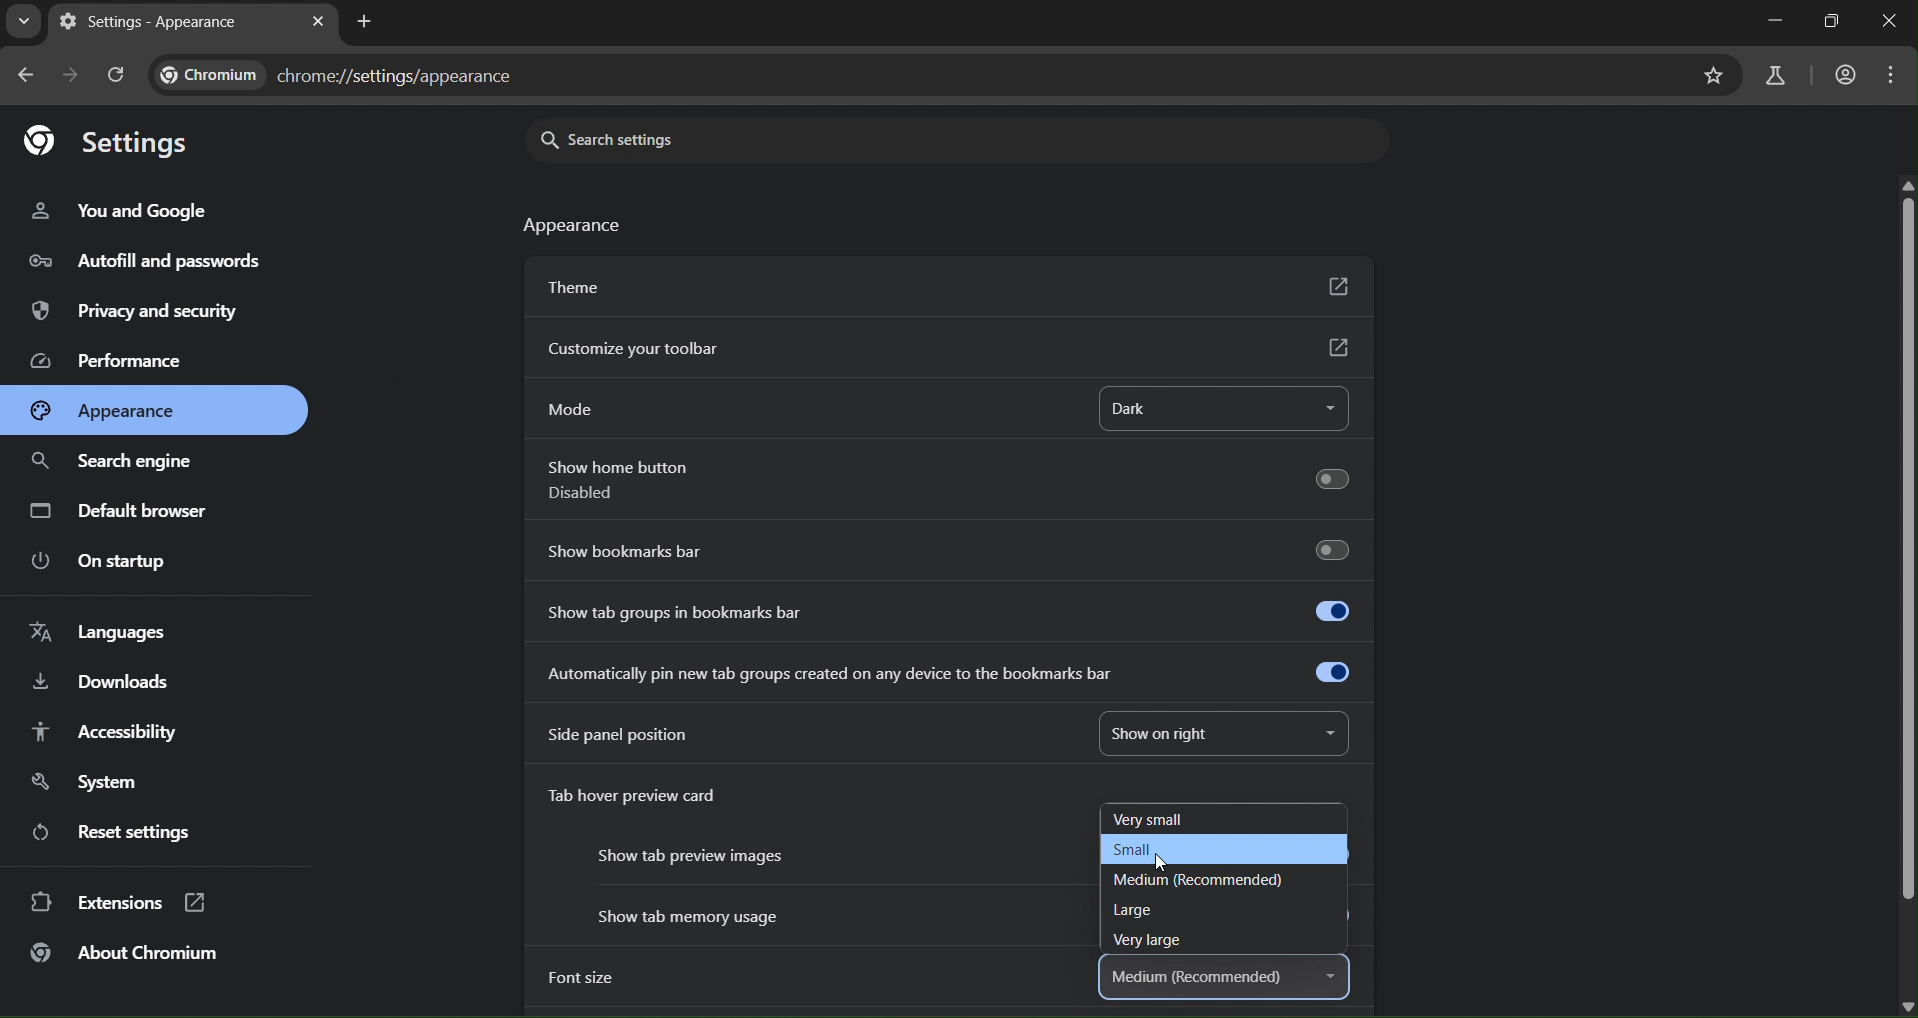 Image resolution: width=1918 pixels, height=1018 pixels. Describe the element at coordinates (102, 680) in the screenshot. I see `downloads` at that location.